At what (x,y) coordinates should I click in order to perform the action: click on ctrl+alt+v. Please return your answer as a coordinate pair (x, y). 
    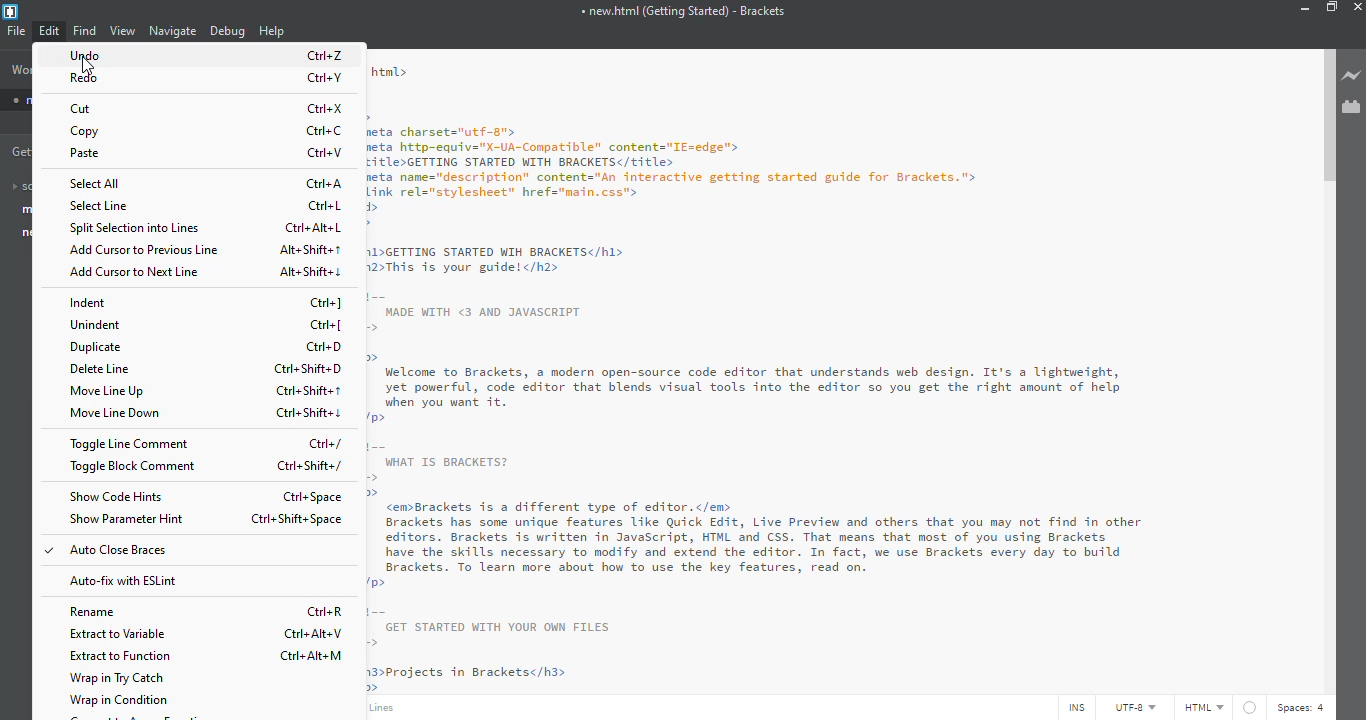
    Looking at the image, I should click on (316, 634).